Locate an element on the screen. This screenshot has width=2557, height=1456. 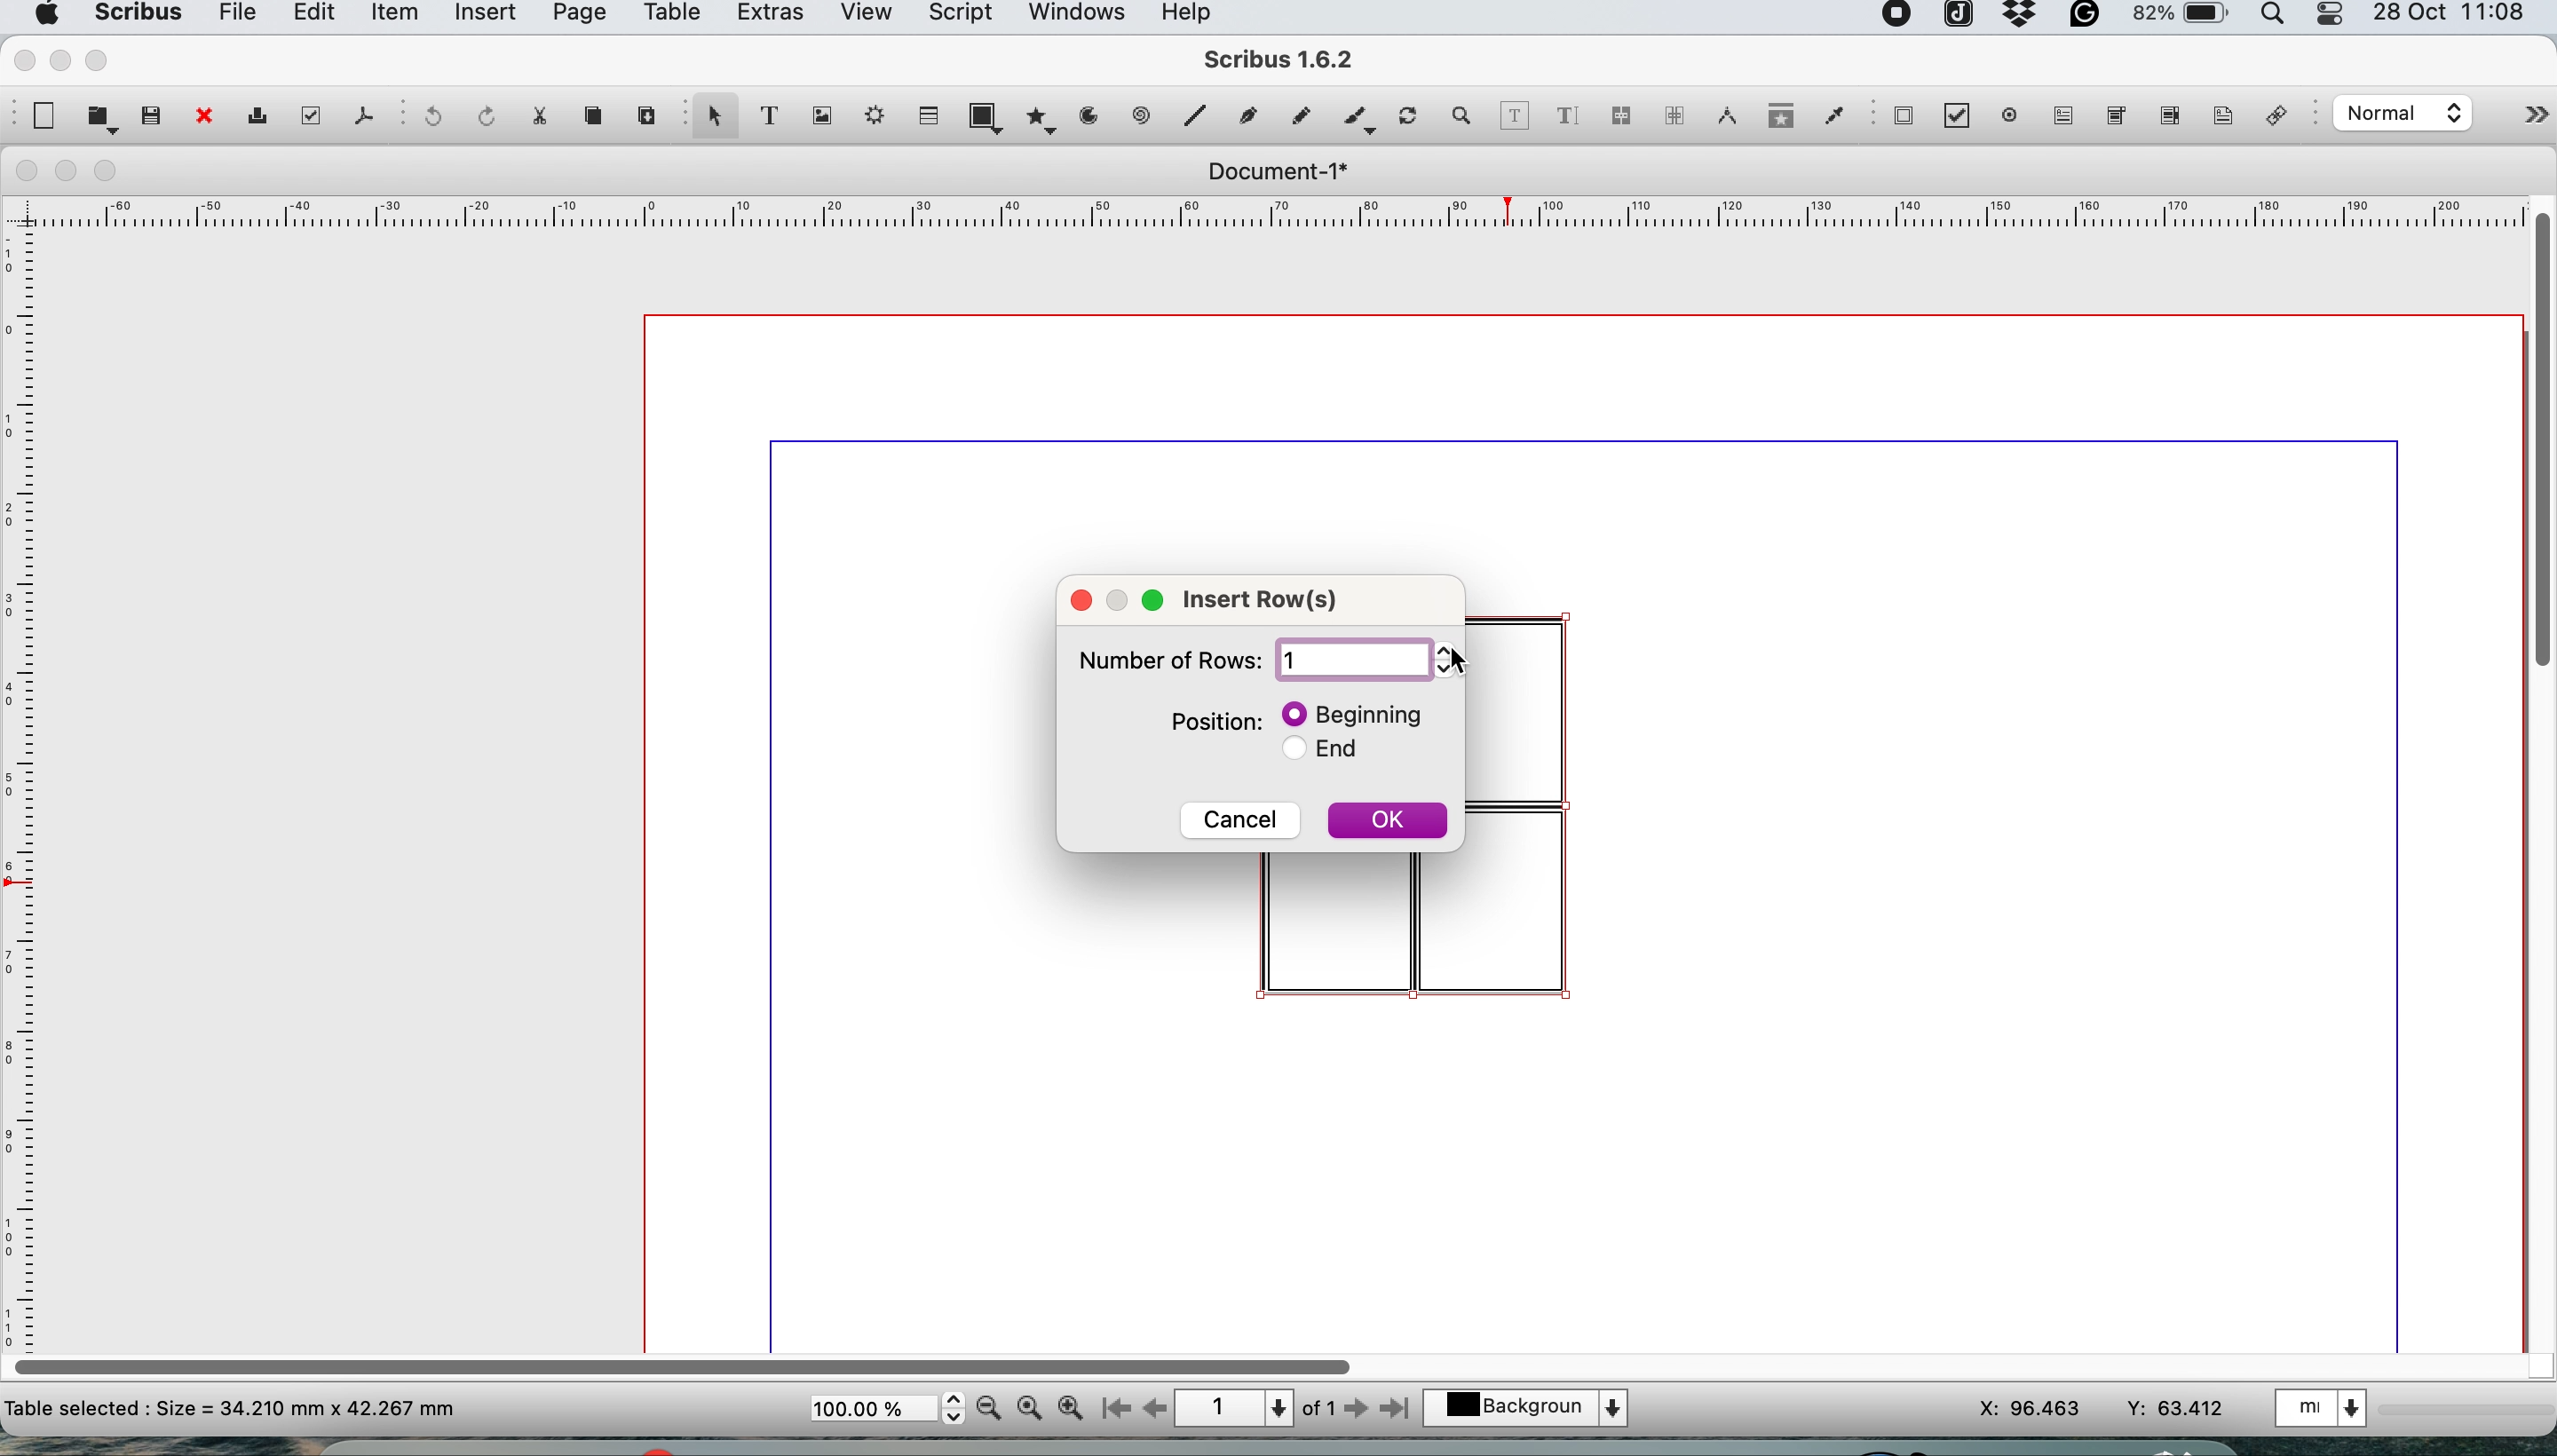
table is located at coordinates (926, 114).